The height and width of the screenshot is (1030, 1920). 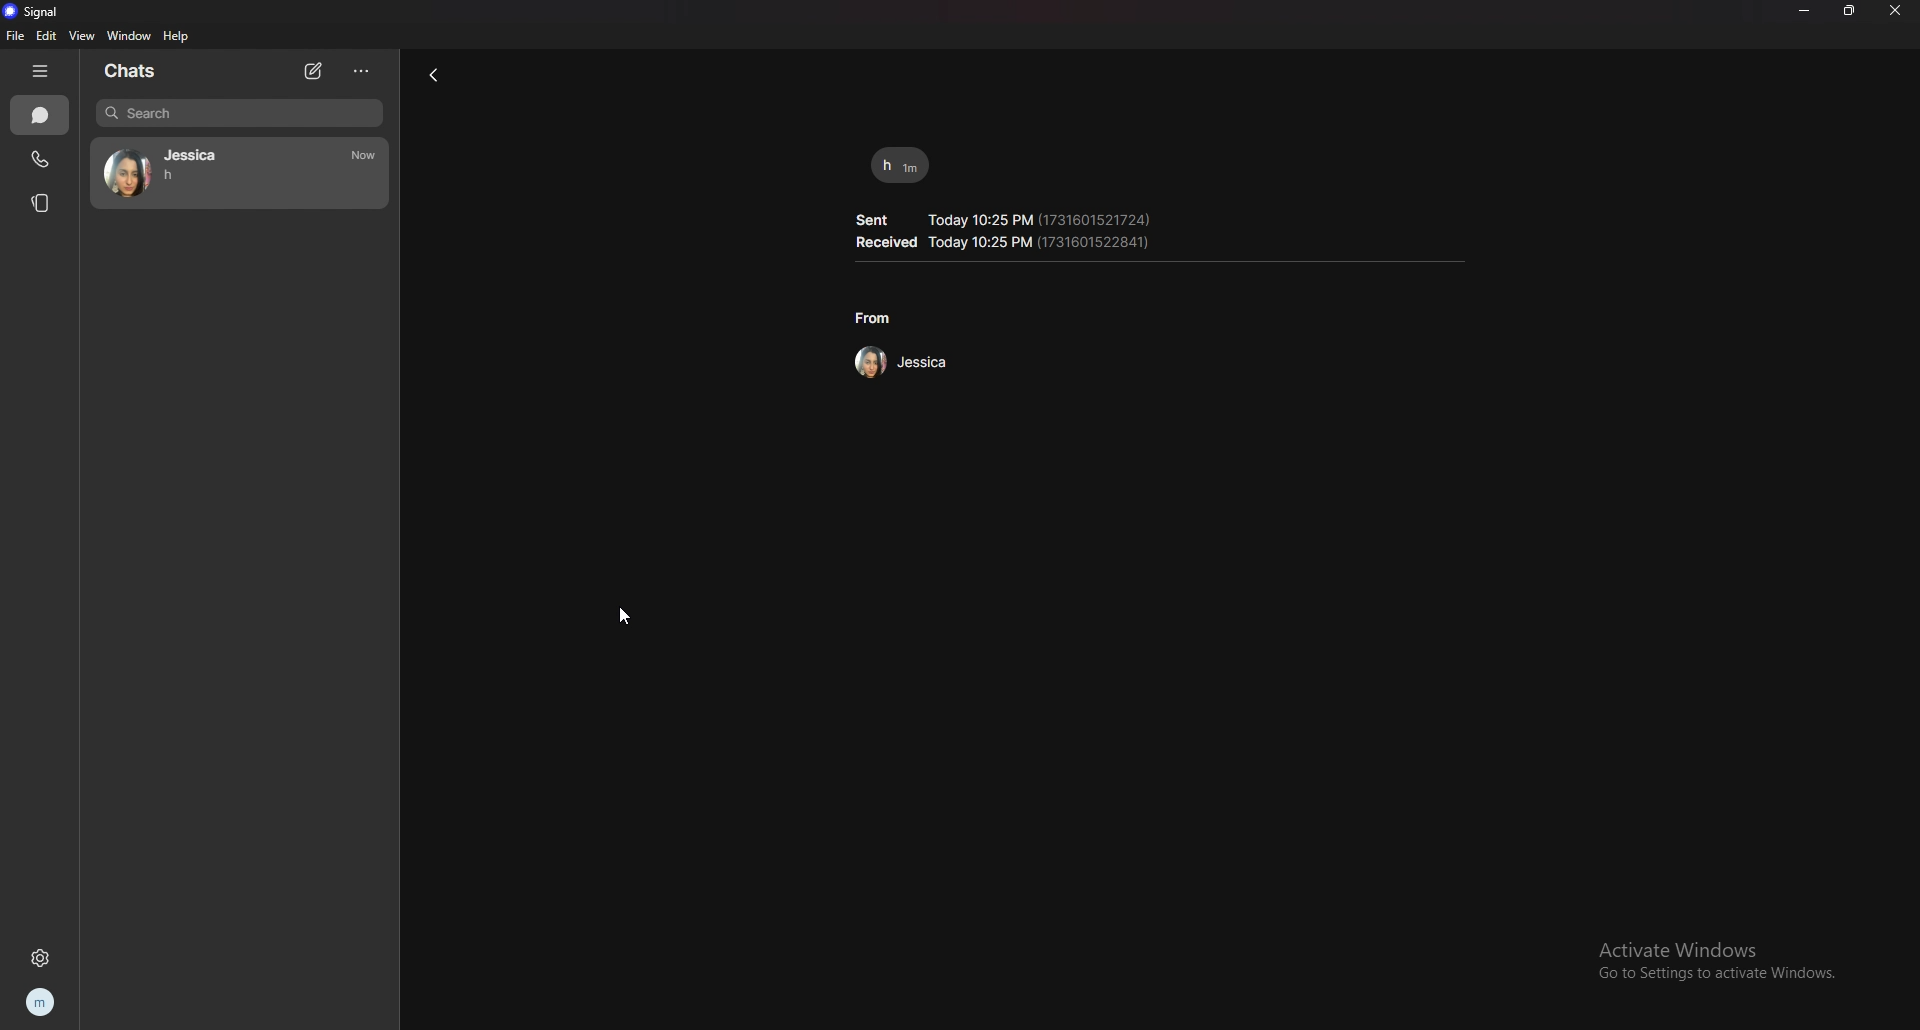 I want to click on back, so click(x=439, y=76).